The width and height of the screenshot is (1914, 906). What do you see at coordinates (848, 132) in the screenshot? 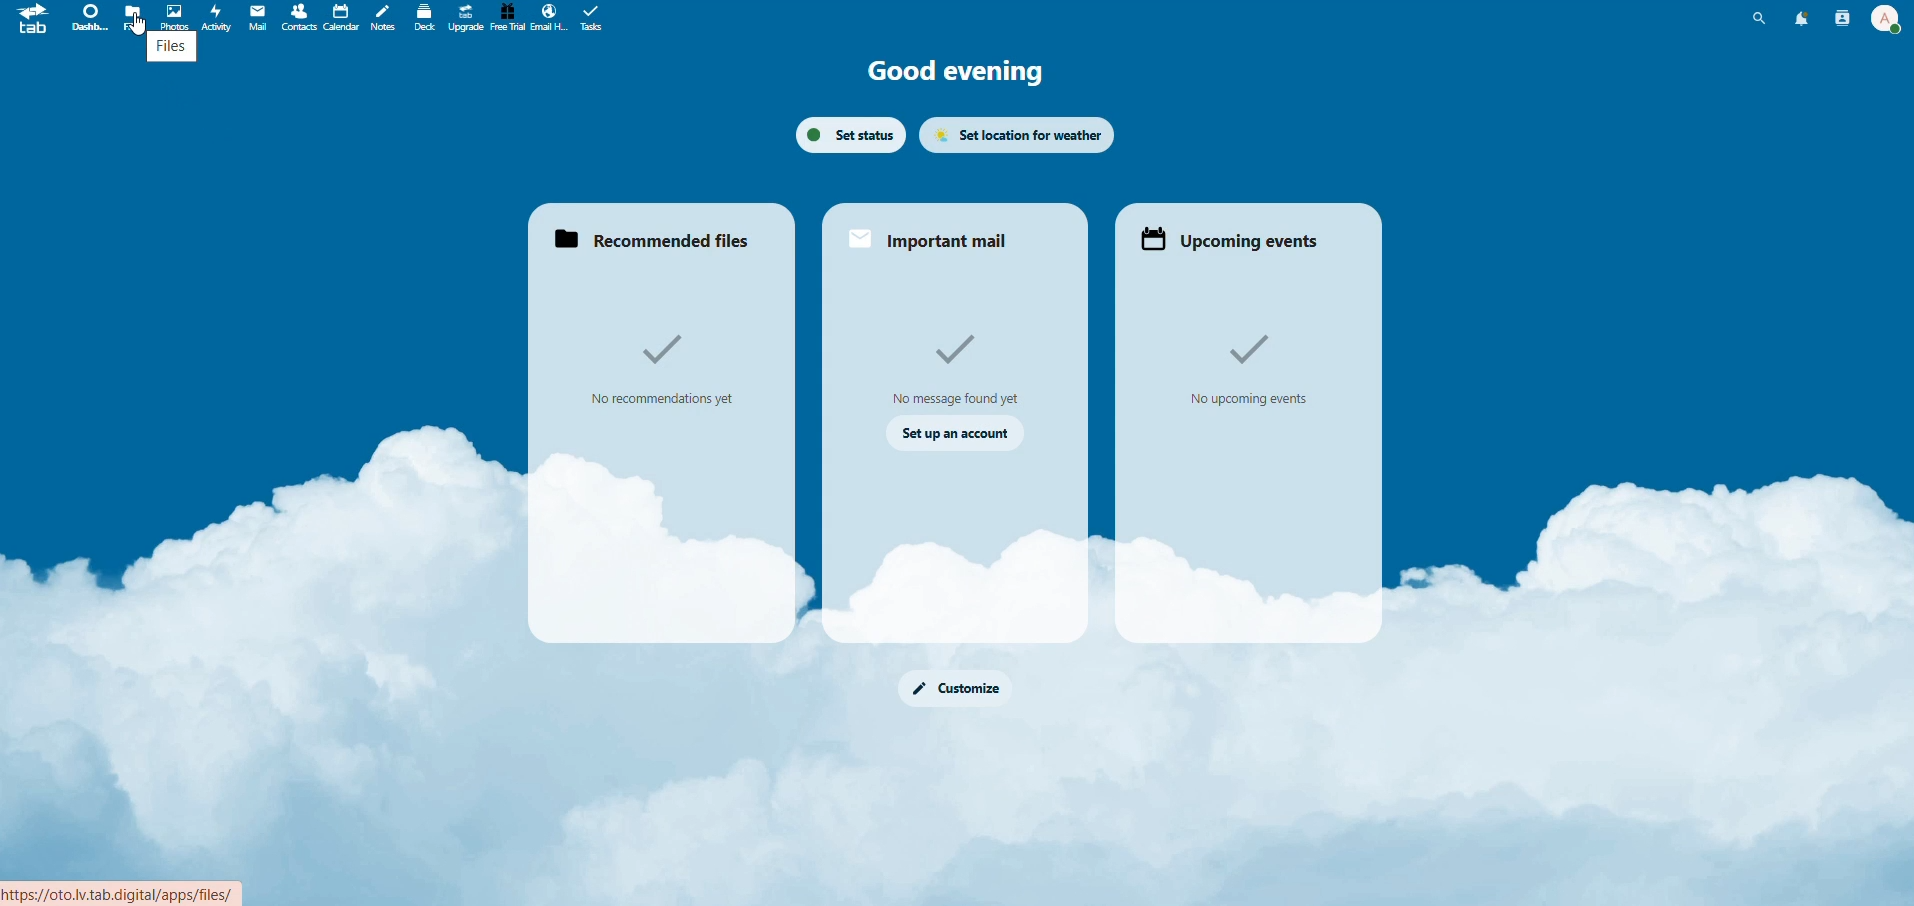
I see `Set Status` at bounding box center [848, 132].